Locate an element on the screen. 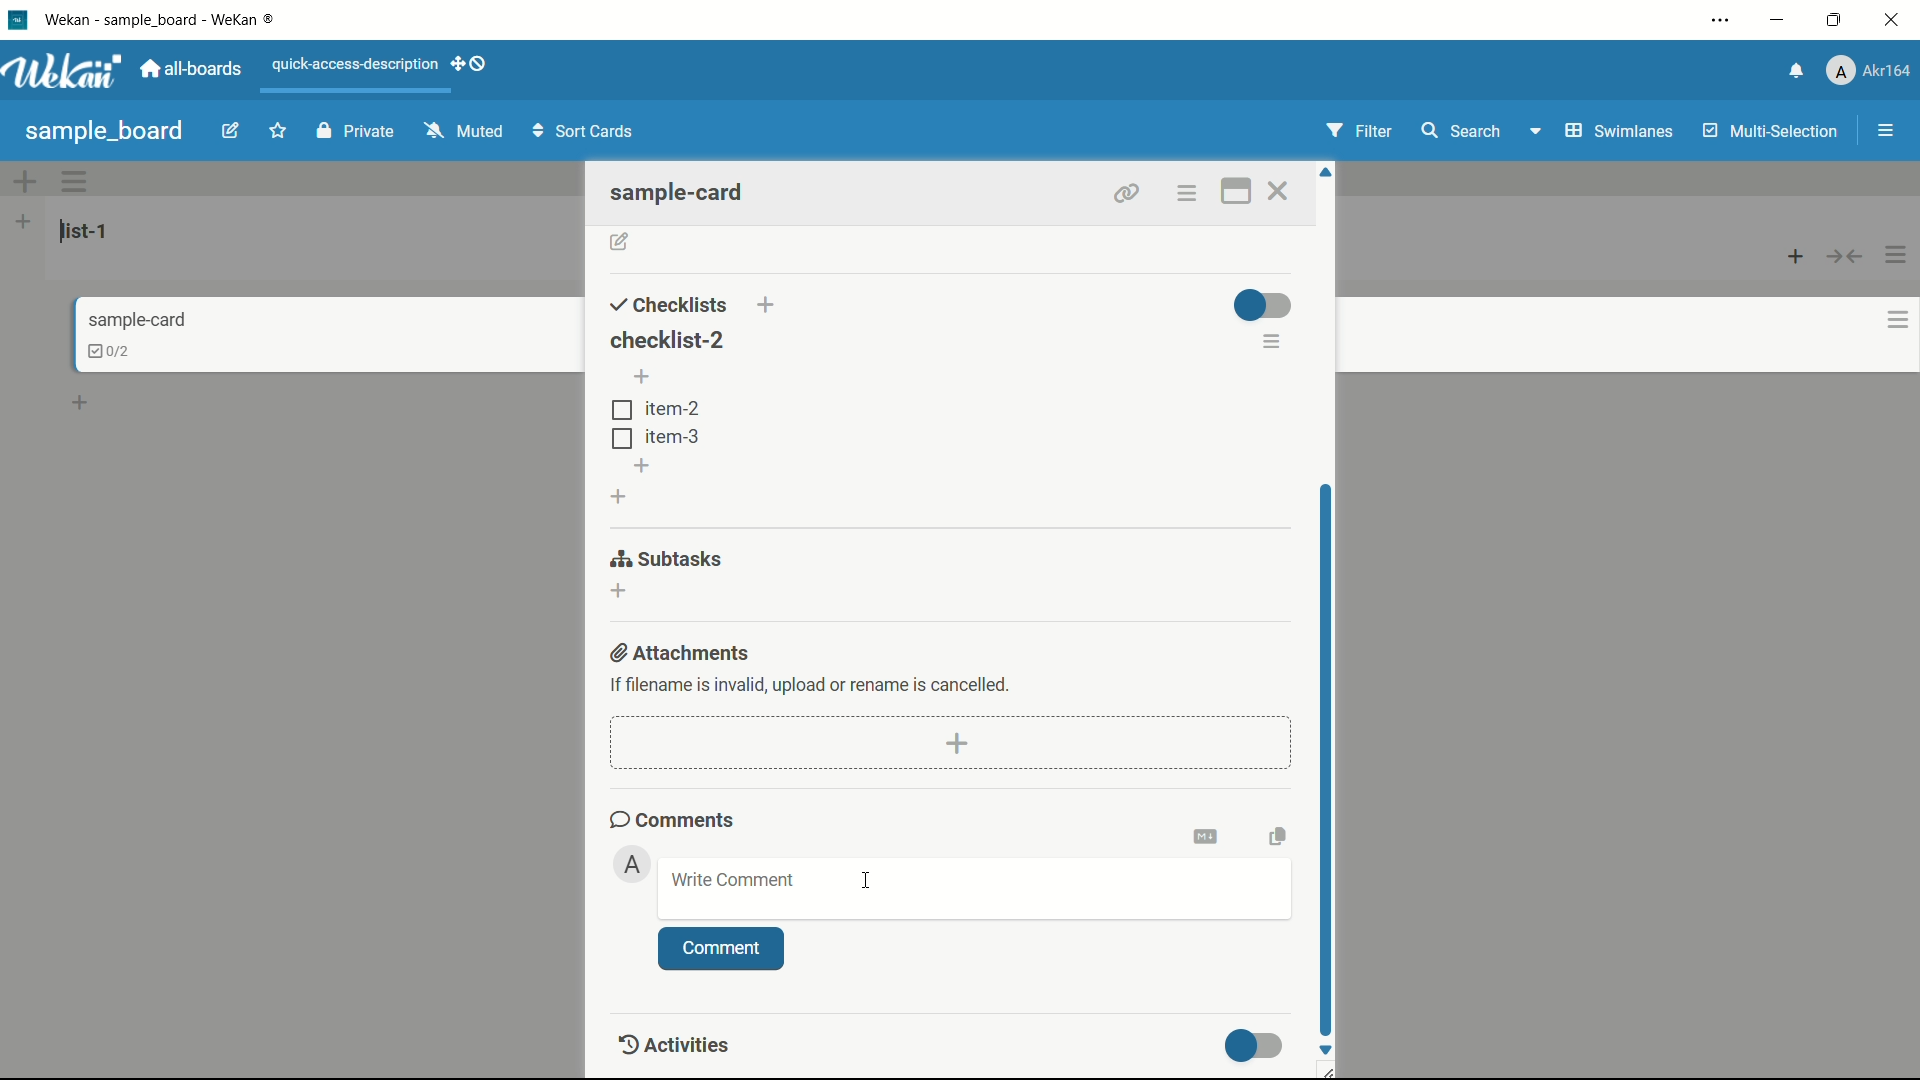 This screenshot has width=1920, height=1080. app logo is located at coordinates (69, 72).